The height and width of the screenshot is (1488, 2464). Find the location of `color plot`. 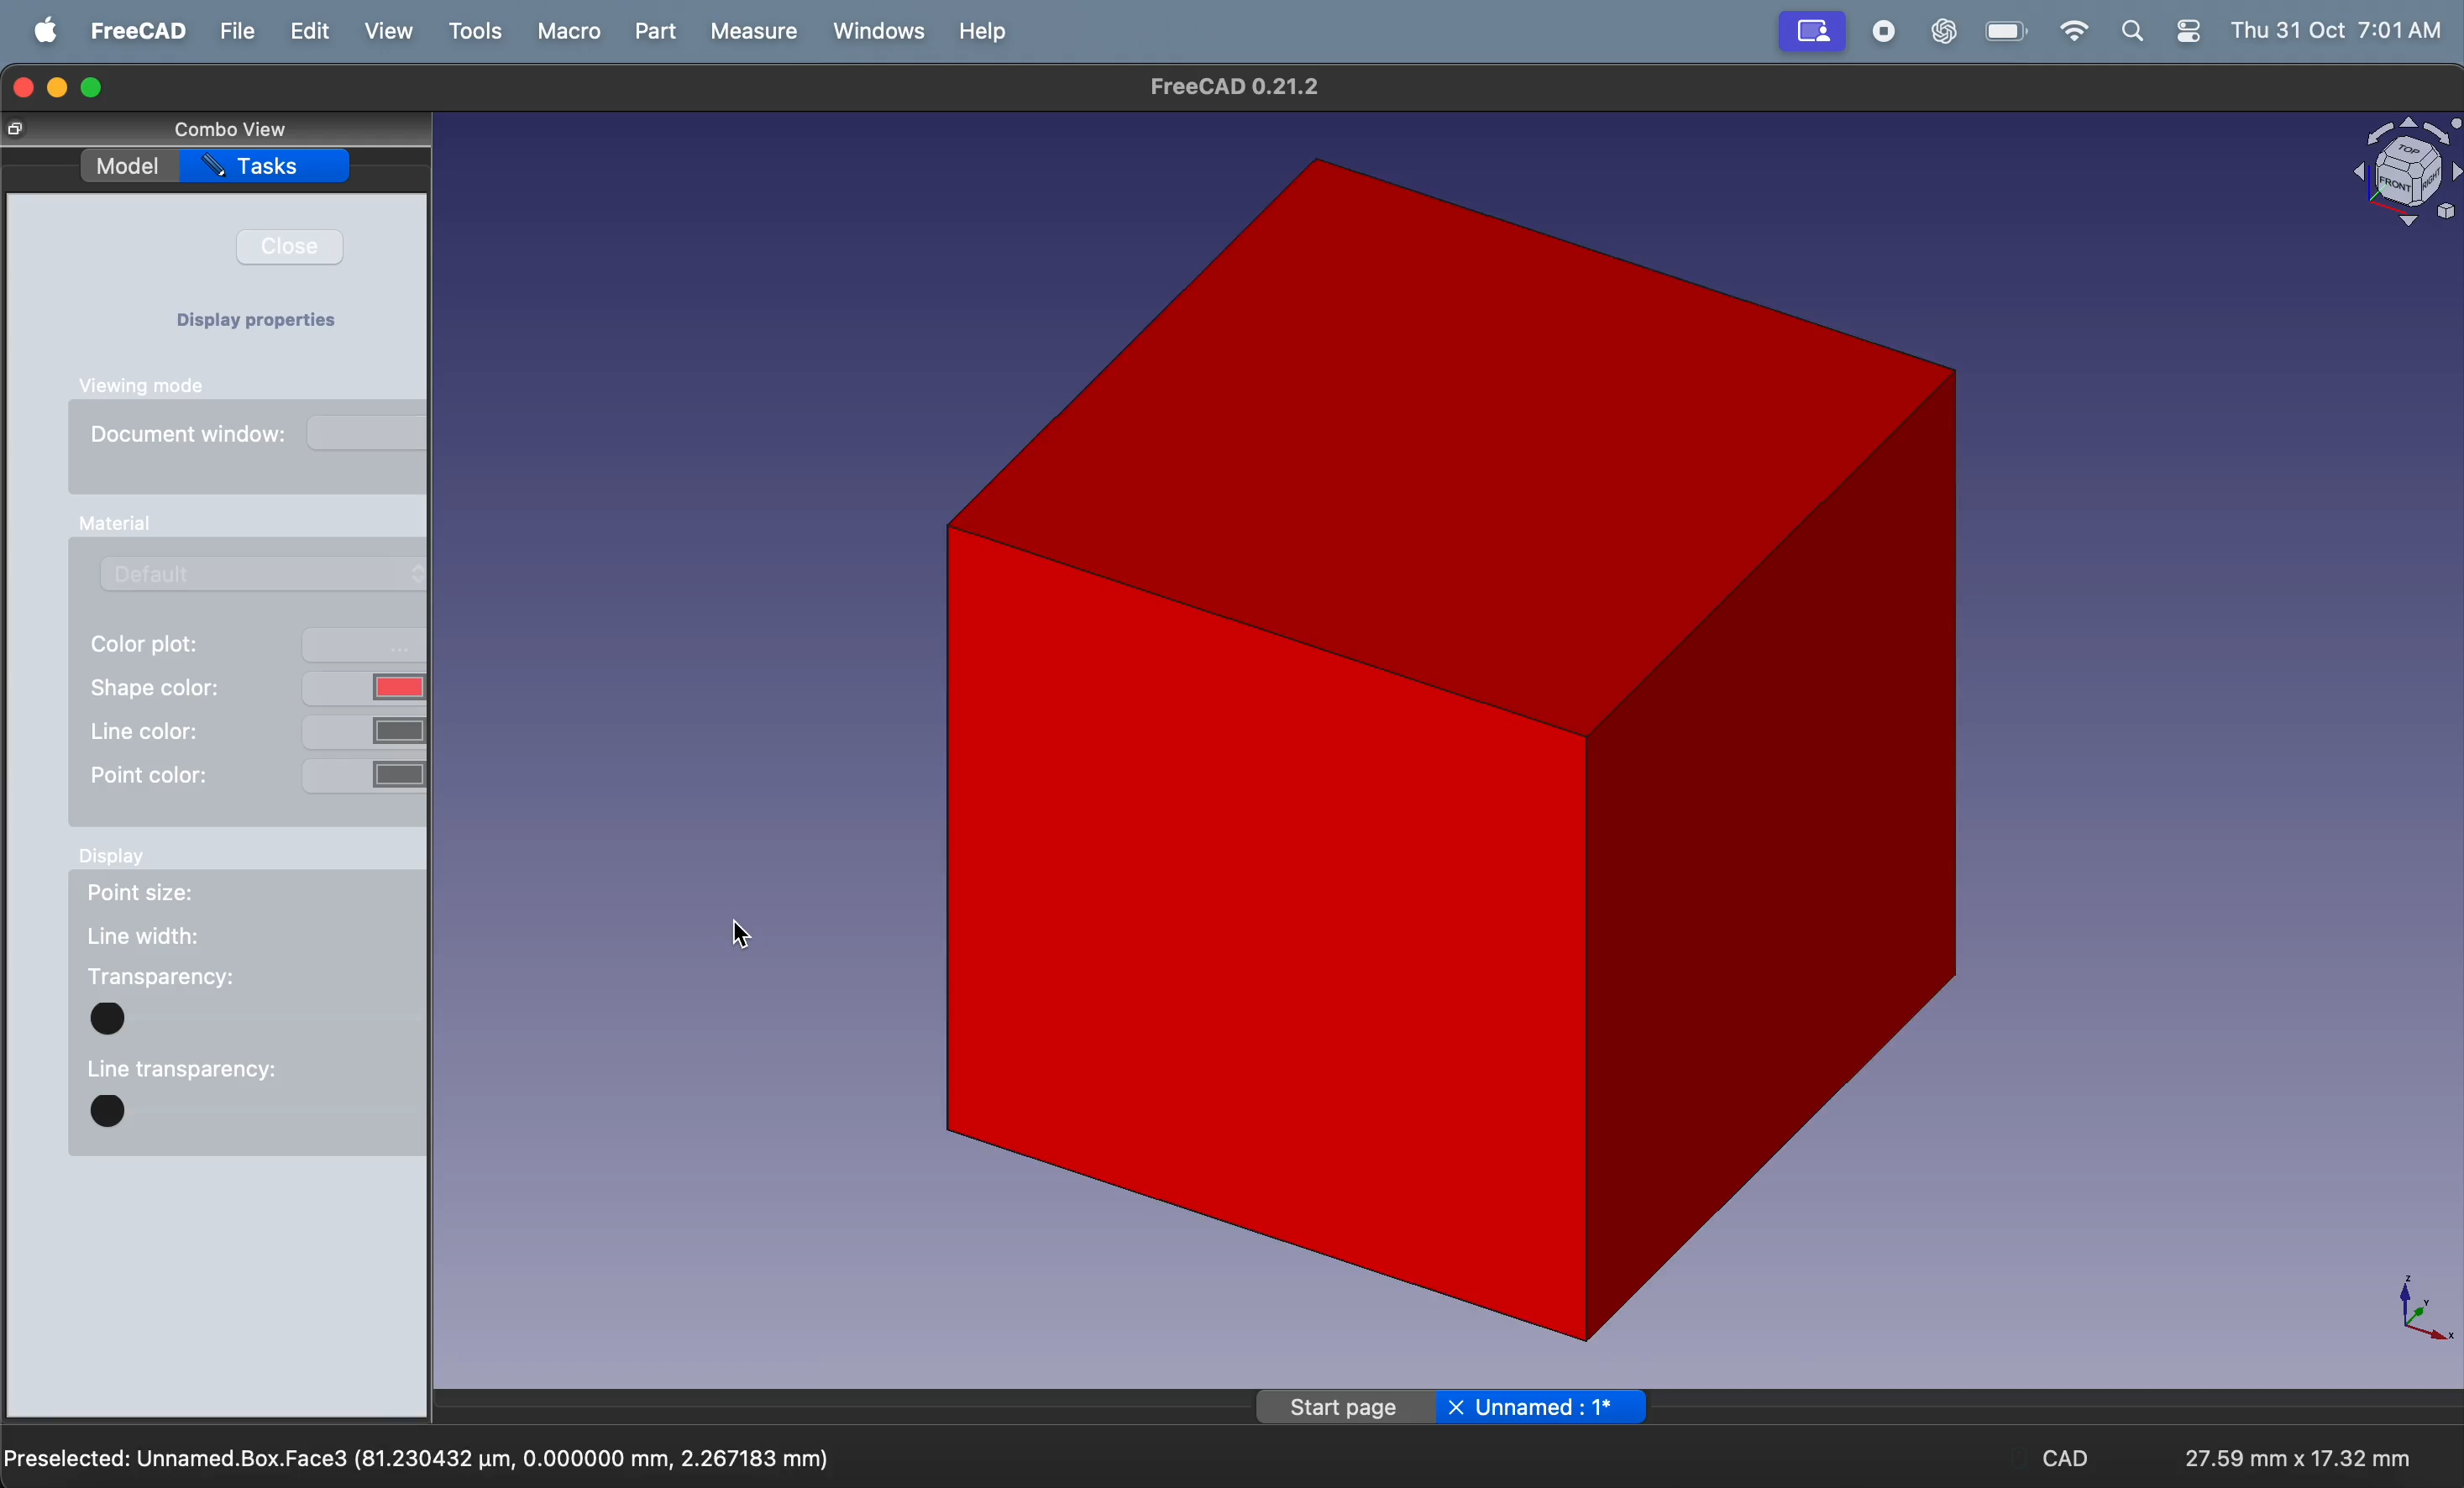

color plot is located at coordinates (258, 646).